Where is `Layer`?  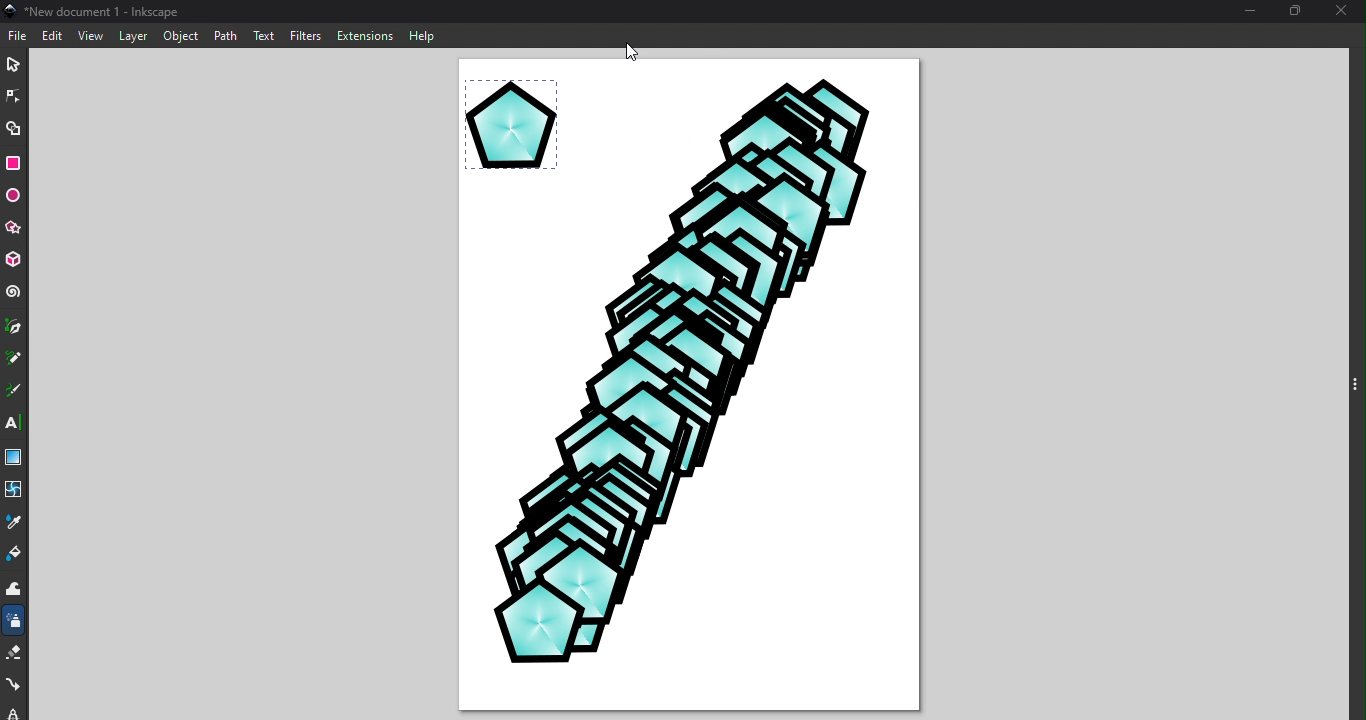 Layer is located at coordinates (132, 35).